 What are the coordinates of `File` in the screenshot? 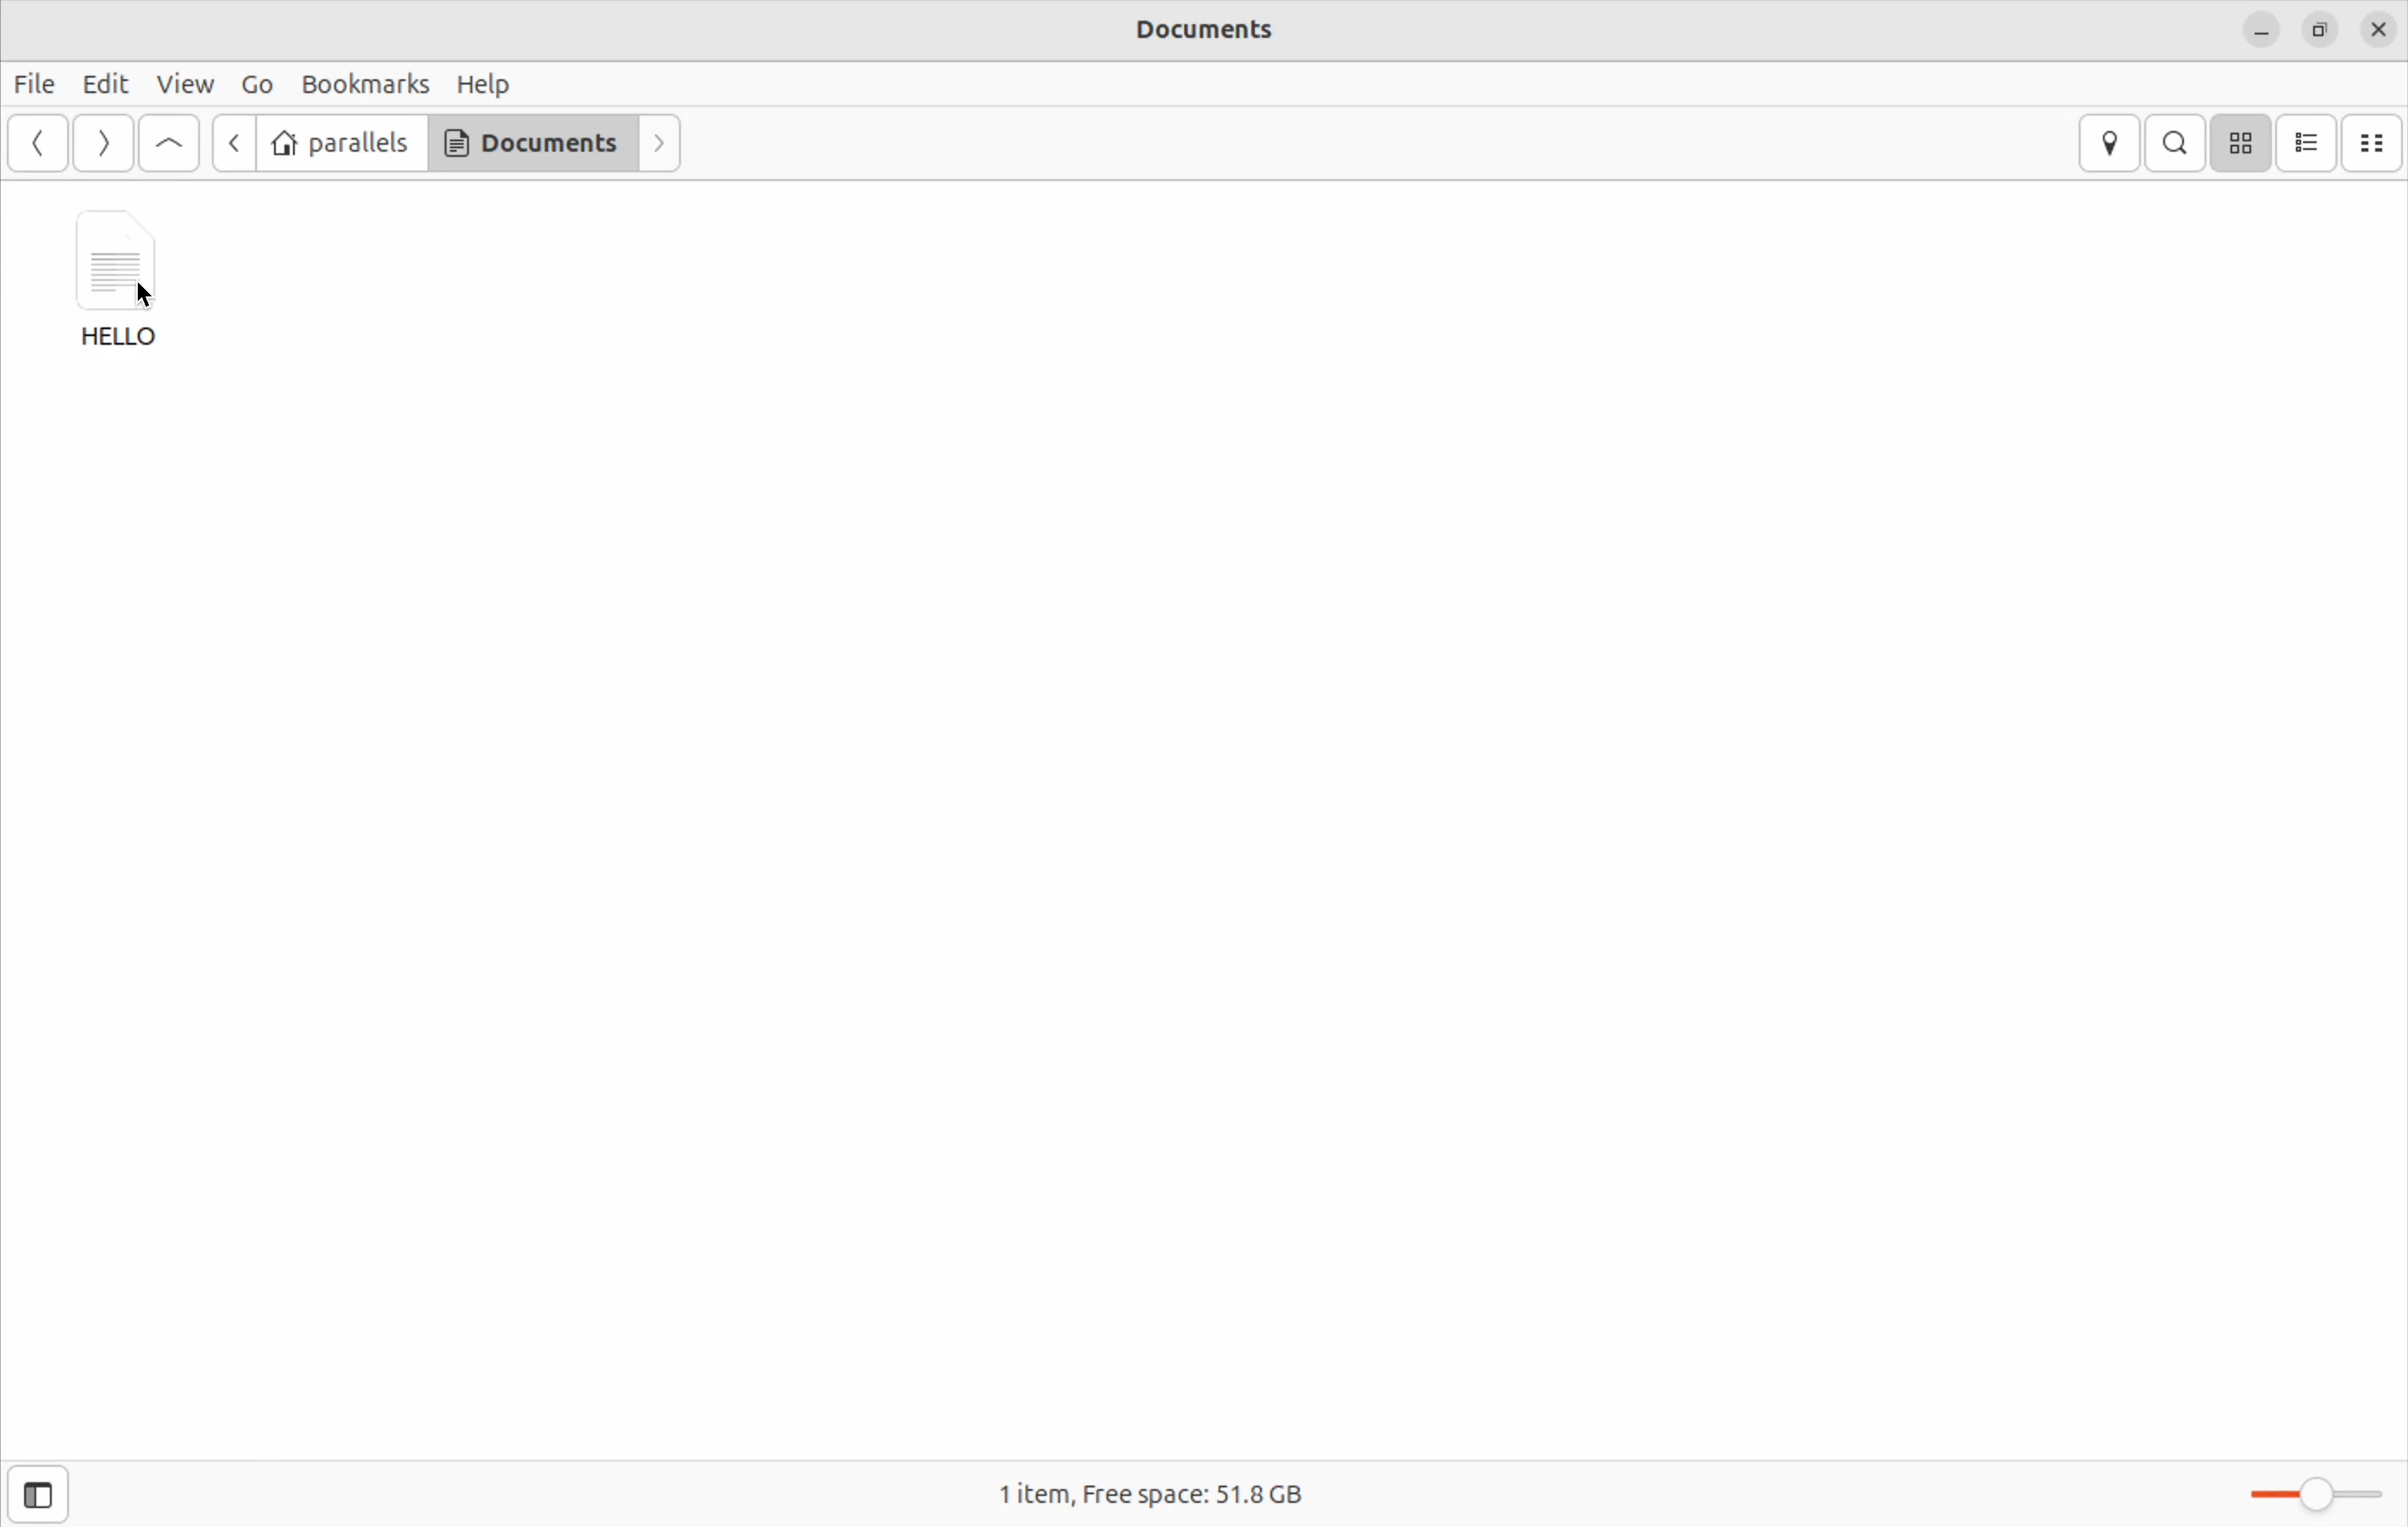 It's located at (34, 85).